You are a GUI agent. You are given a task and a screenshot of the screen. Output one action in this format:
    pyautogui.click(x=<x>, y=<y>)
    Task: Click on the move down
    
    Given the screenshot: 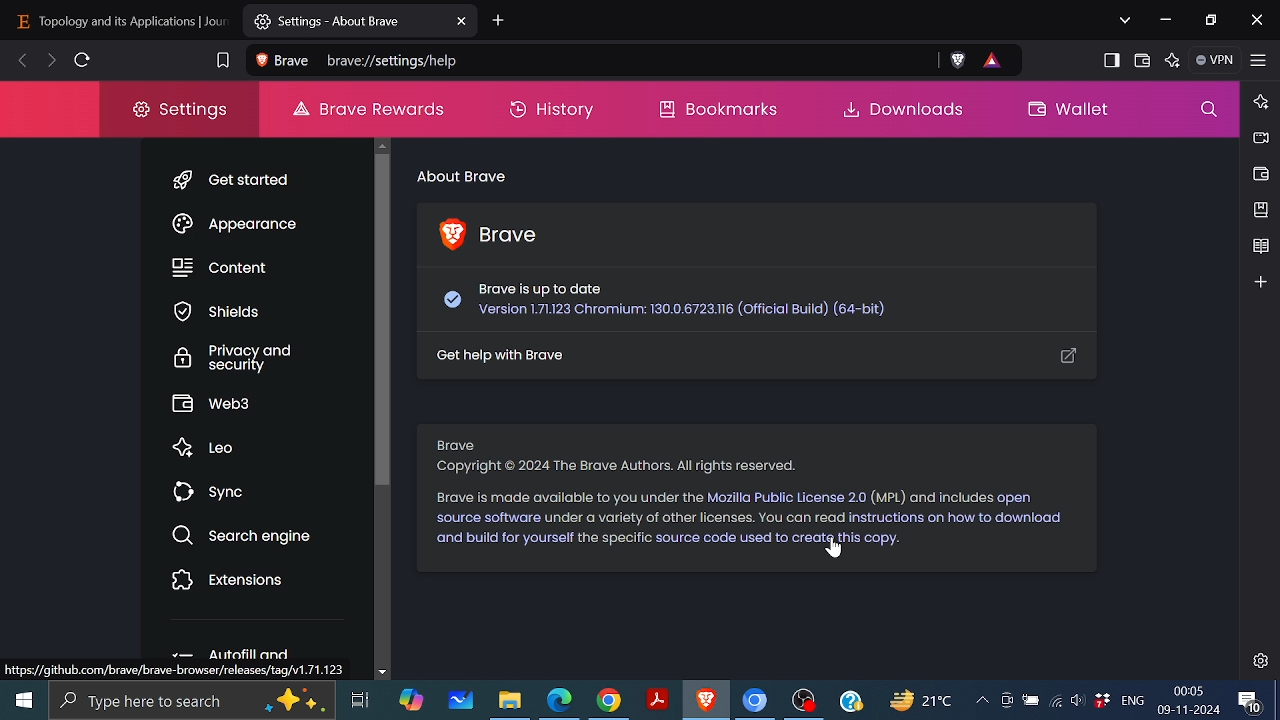 What is the action you would take?
    pyautogui.click(x=382, y=672)
    